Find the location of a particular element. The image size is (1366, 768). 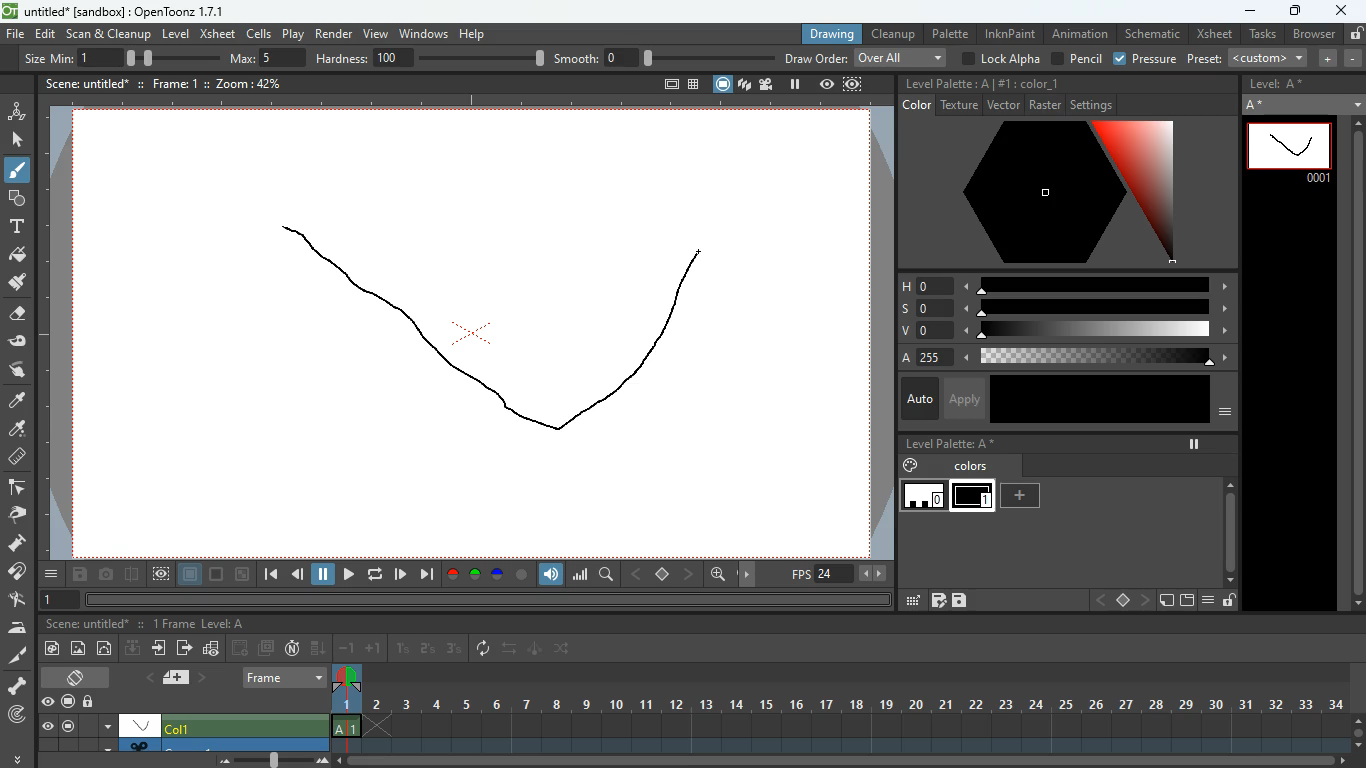

shape is located at coordinates (13, 197).